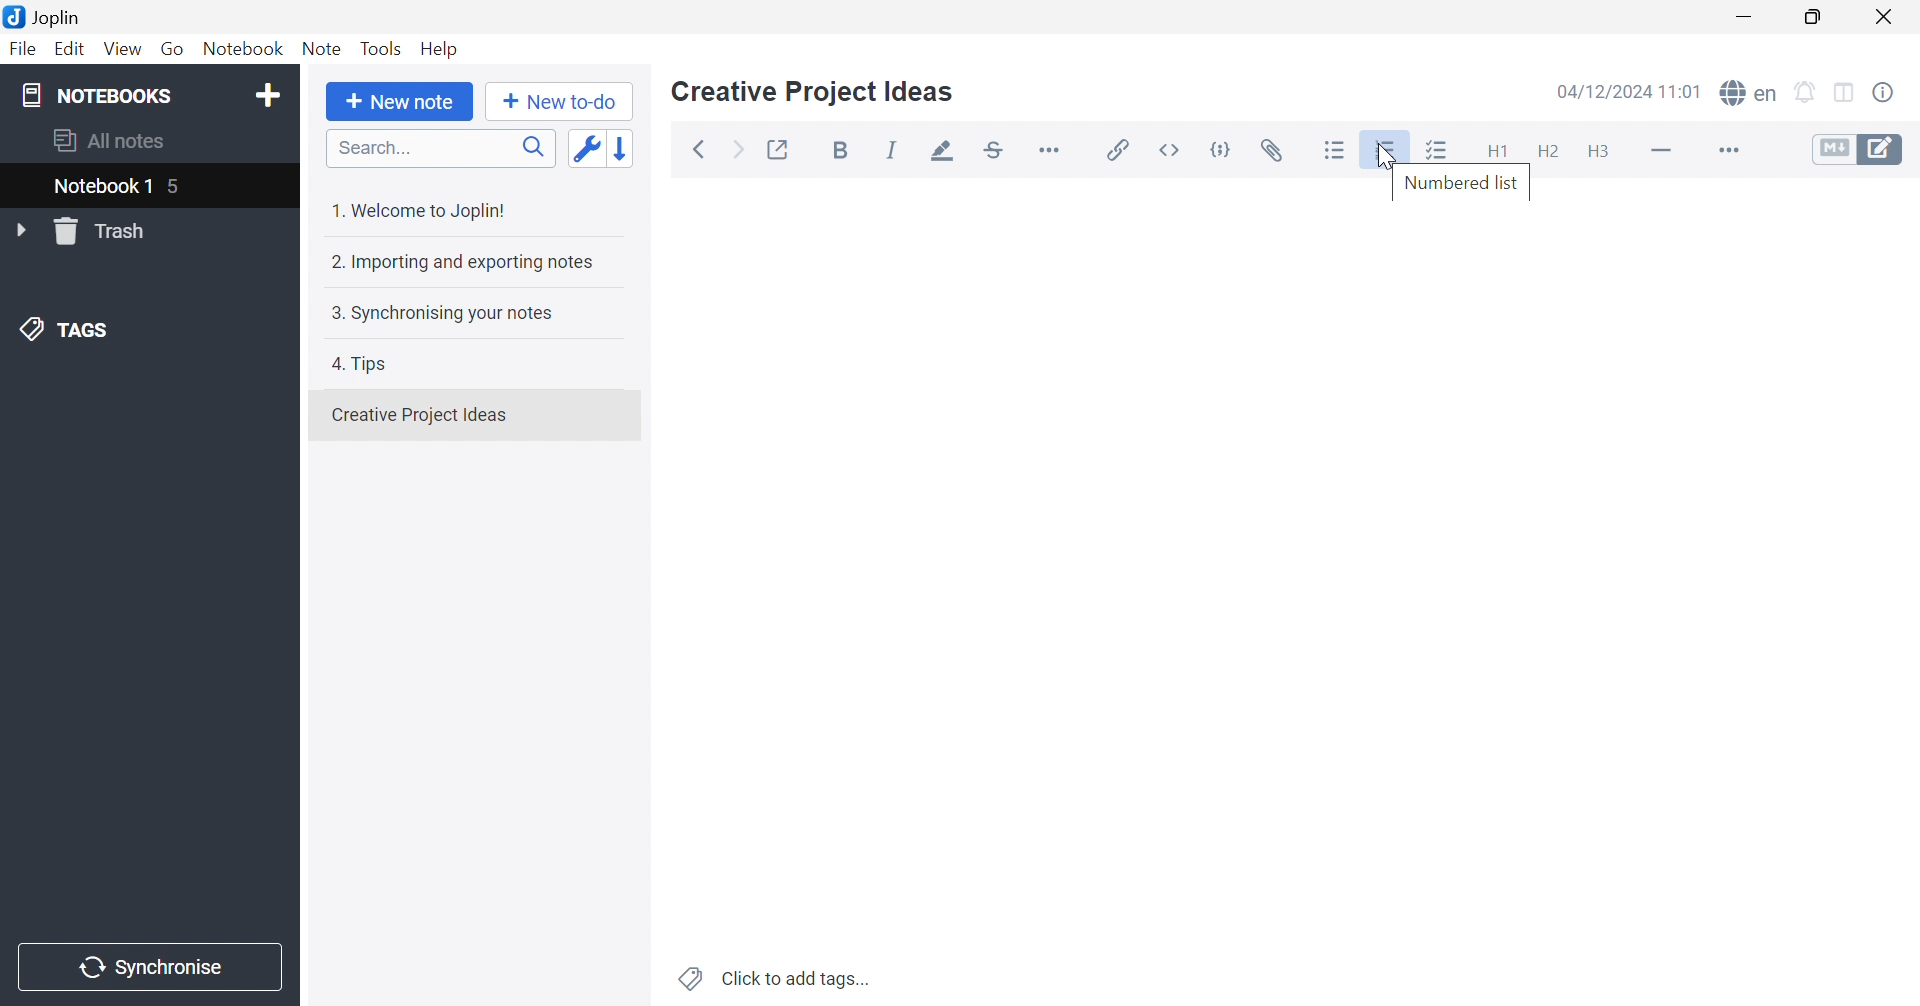  Describe the element at coordinates (398, 101) in the screenshot. I see `New note` at that location.